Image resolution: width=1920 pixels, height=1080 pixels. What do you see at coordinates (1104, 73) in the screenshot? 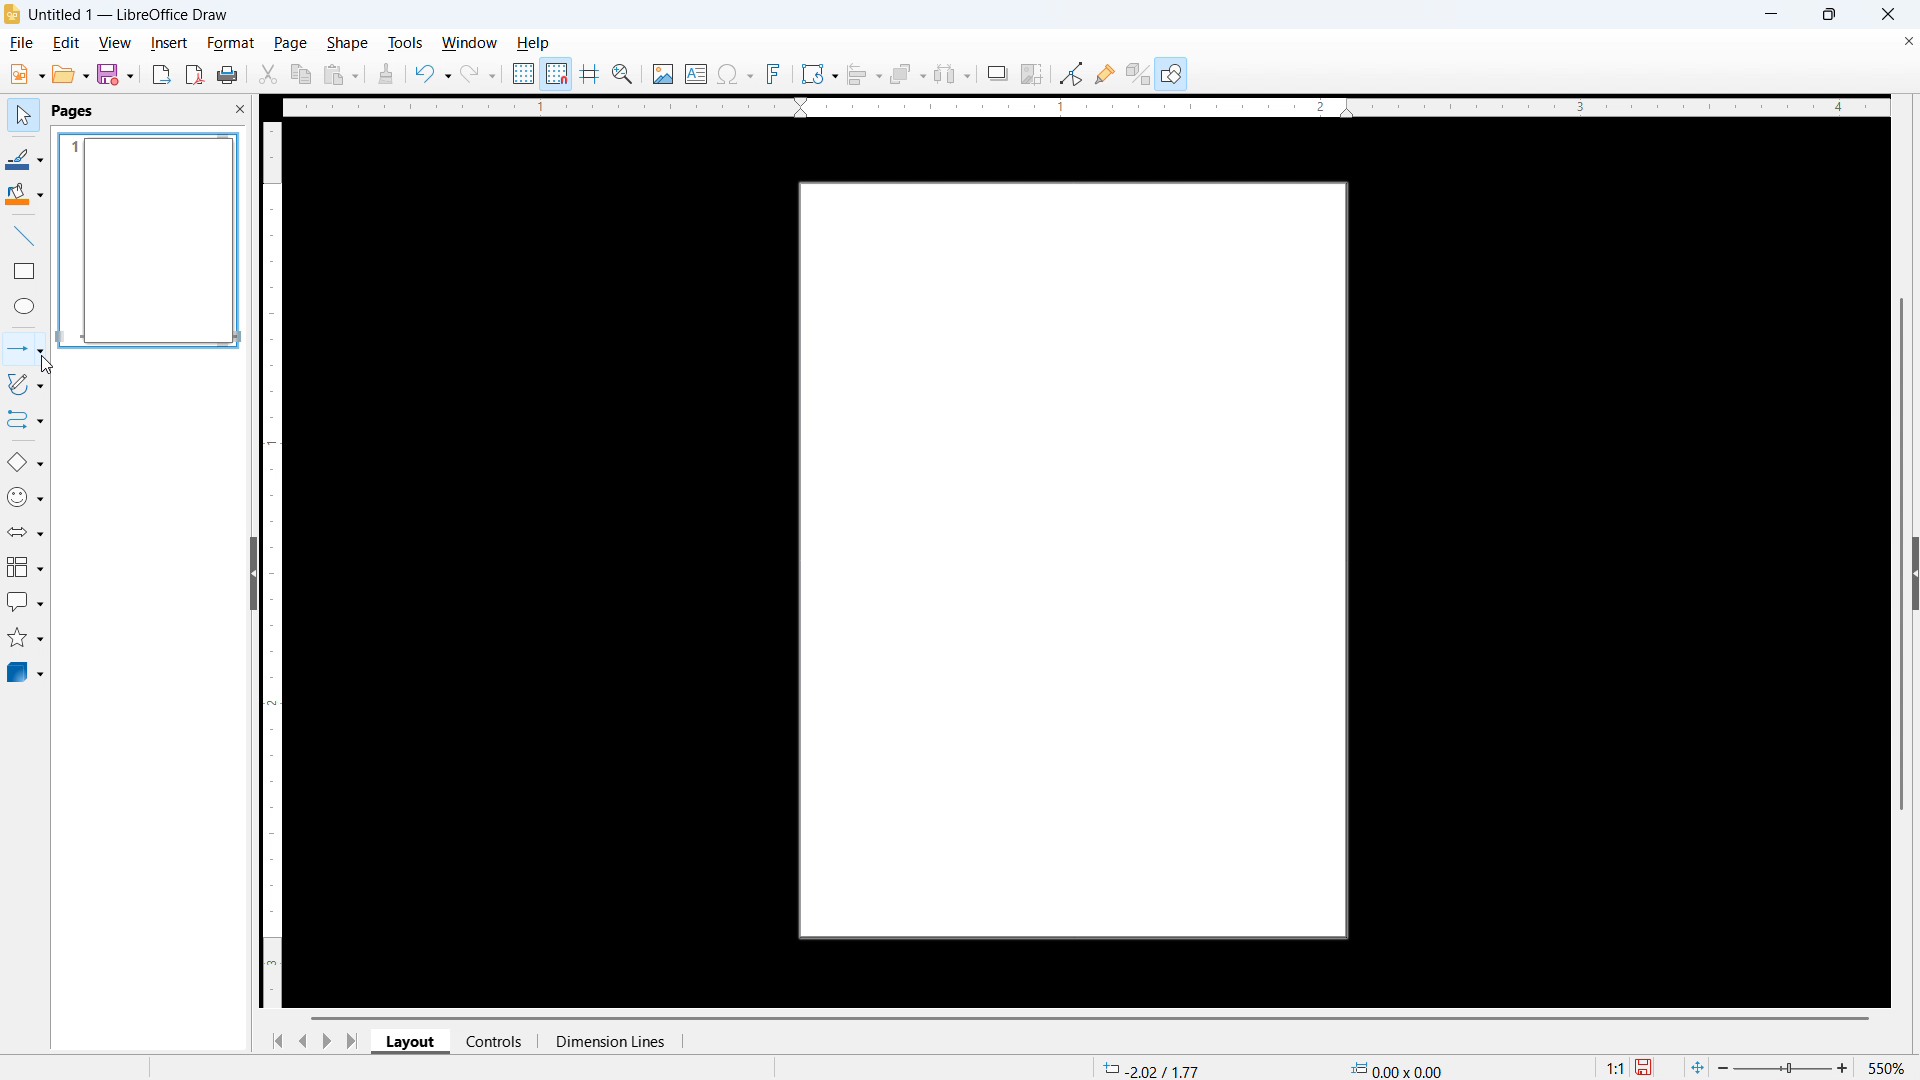
I see `show Glue Point functions ` at bounding box center [1104, 73].